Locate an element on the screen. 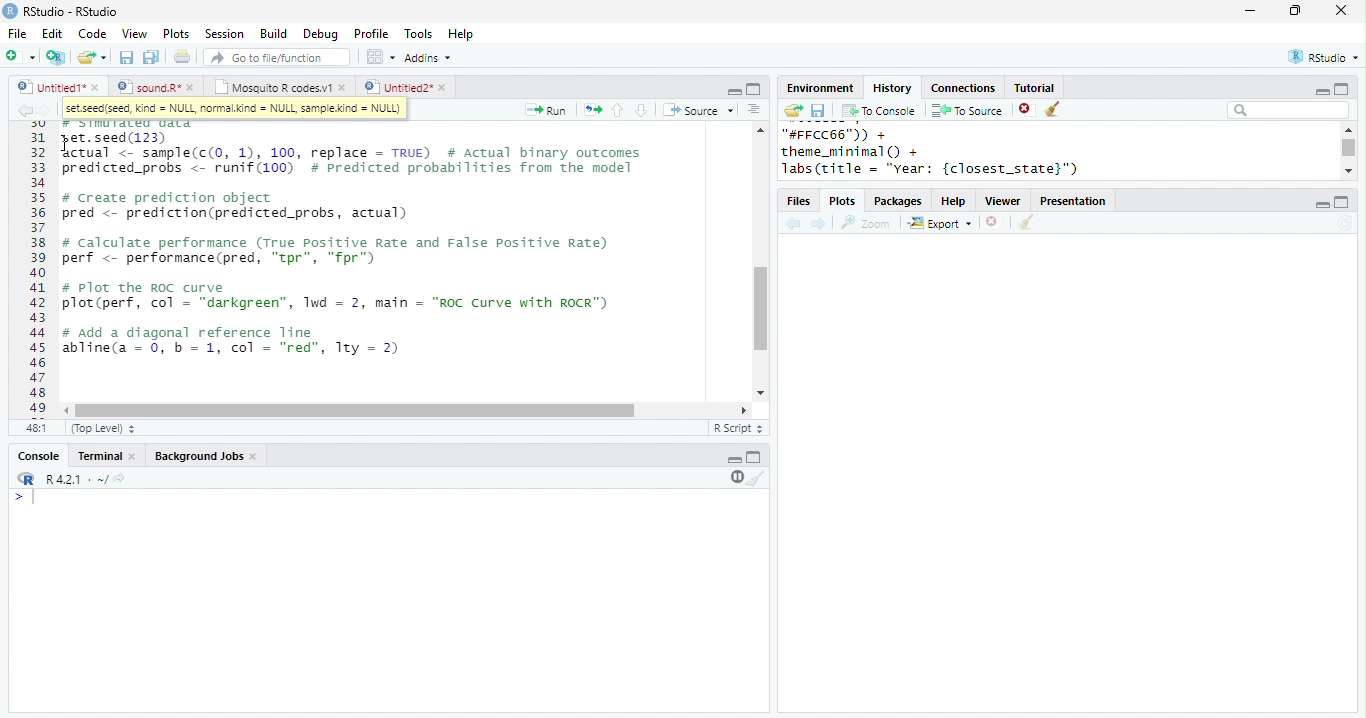  scroll down is located at coordinates (759, 393).